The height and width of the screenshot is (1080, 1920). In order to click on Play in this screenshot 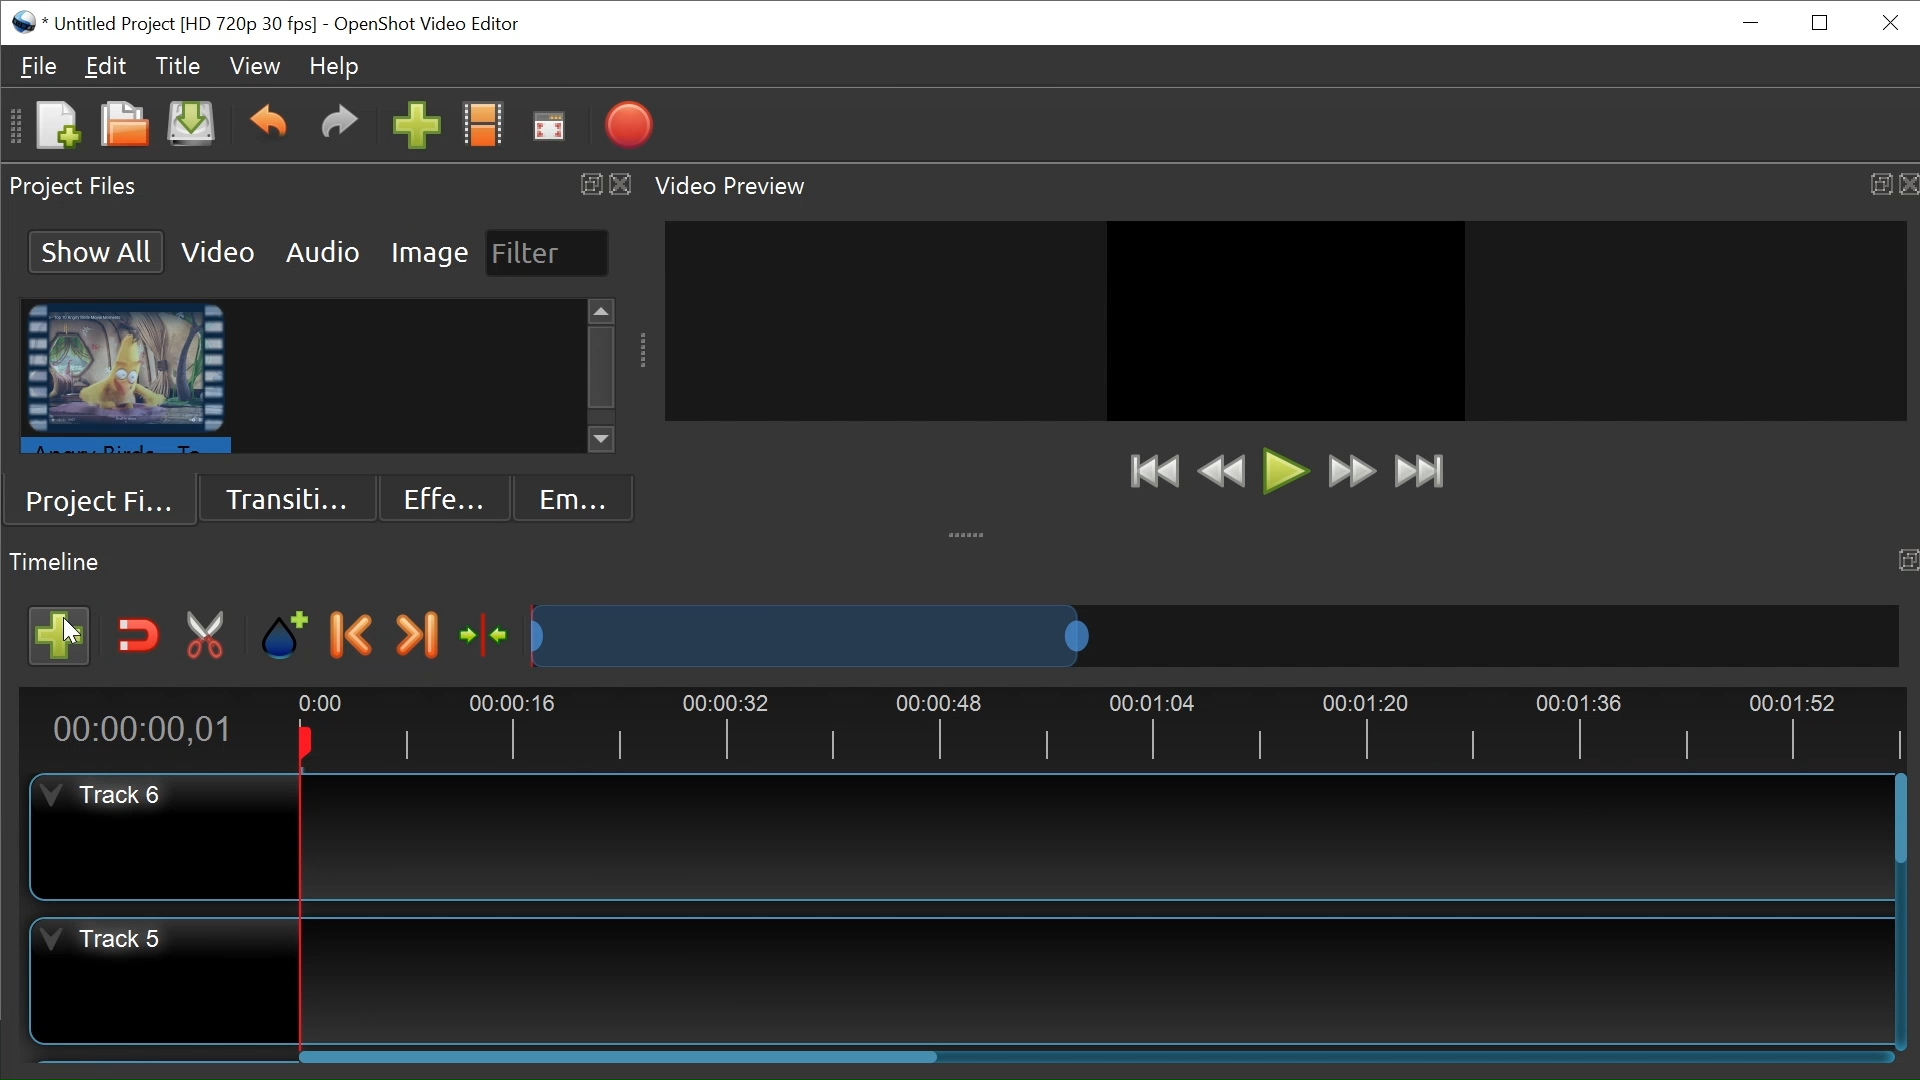, I will do `click(1280, 469)`.